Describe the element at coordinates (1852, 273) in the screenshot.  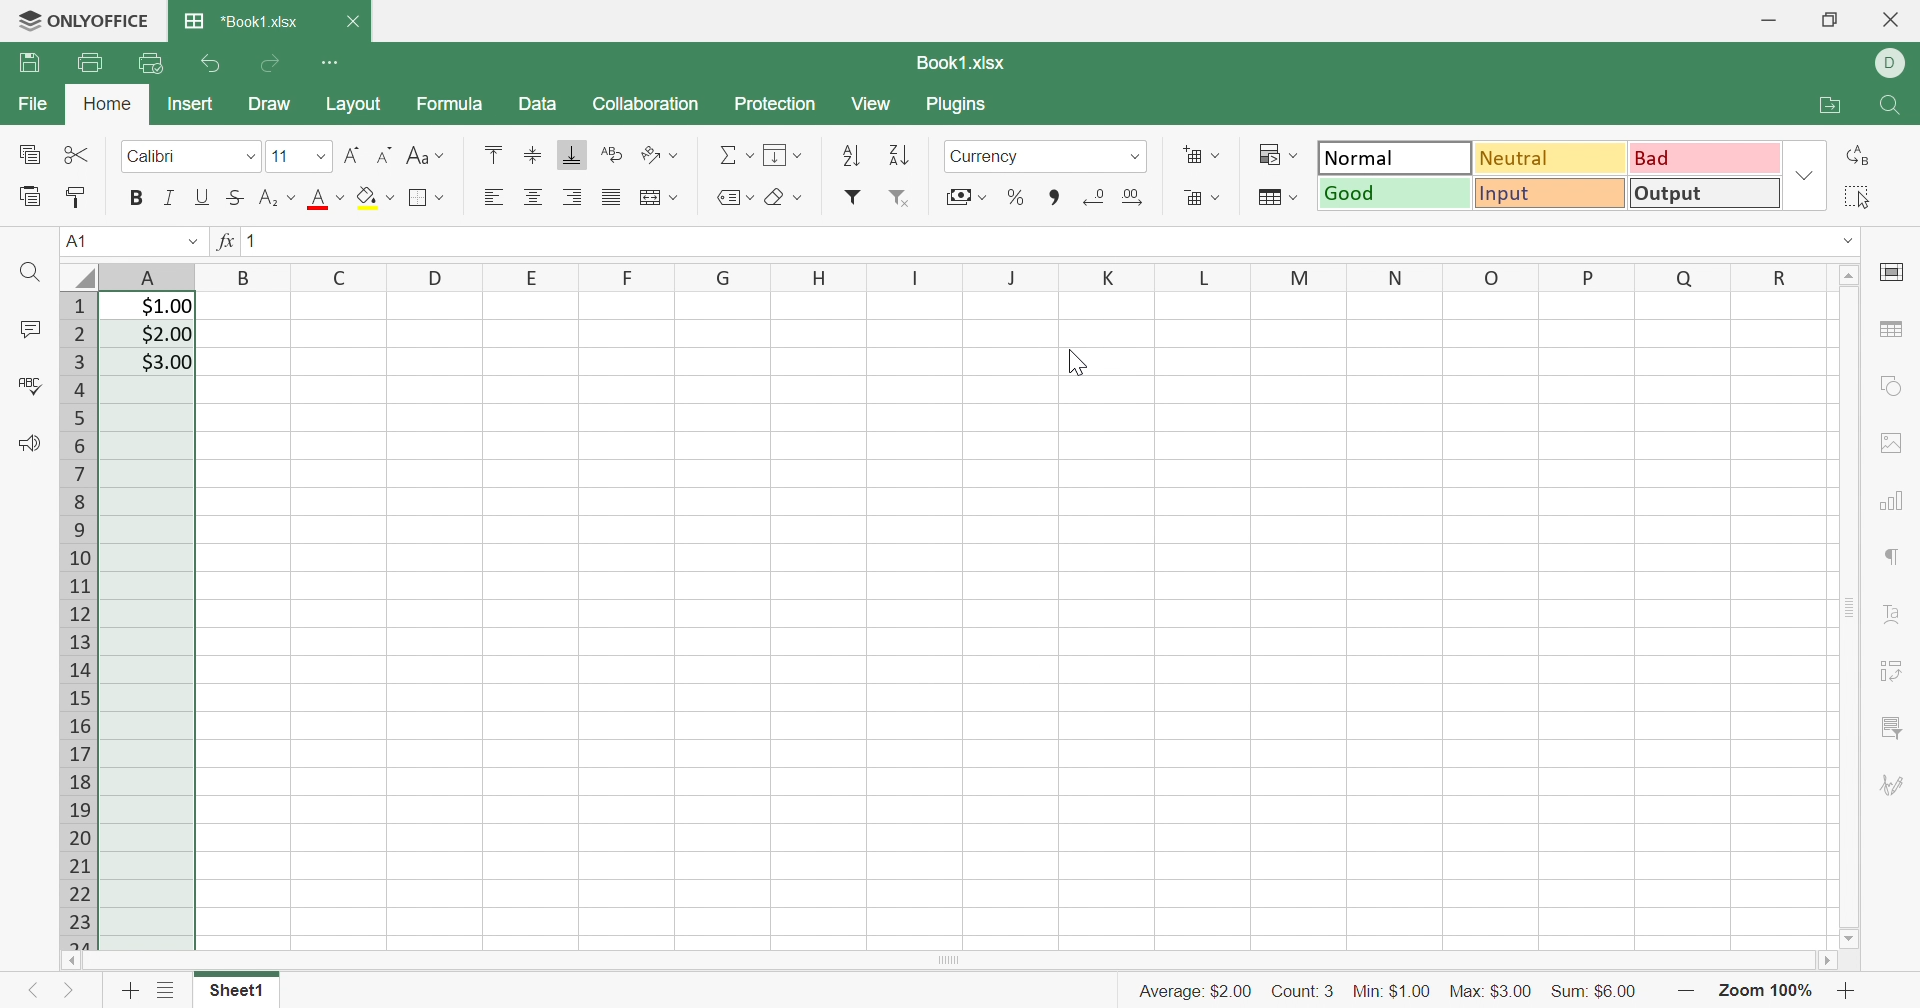
I see `Scroll up` at that location.